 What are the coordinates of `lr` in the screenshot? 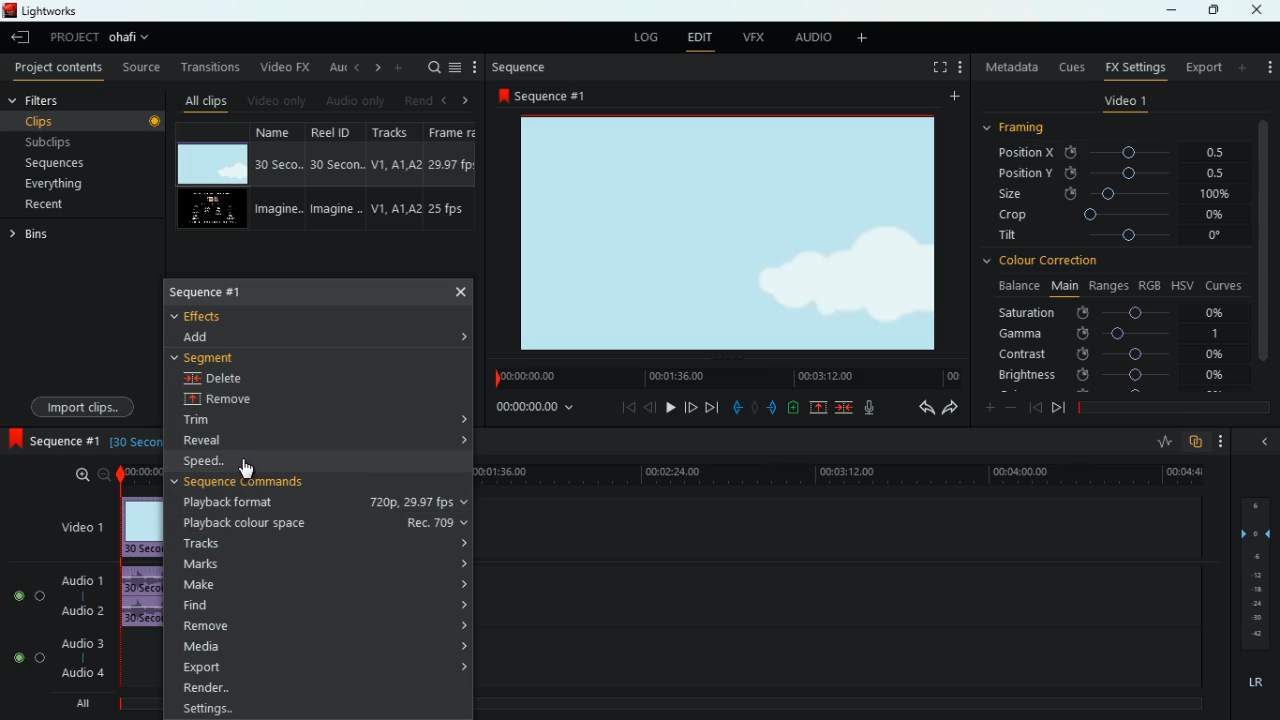 It's located at (1253, 679).